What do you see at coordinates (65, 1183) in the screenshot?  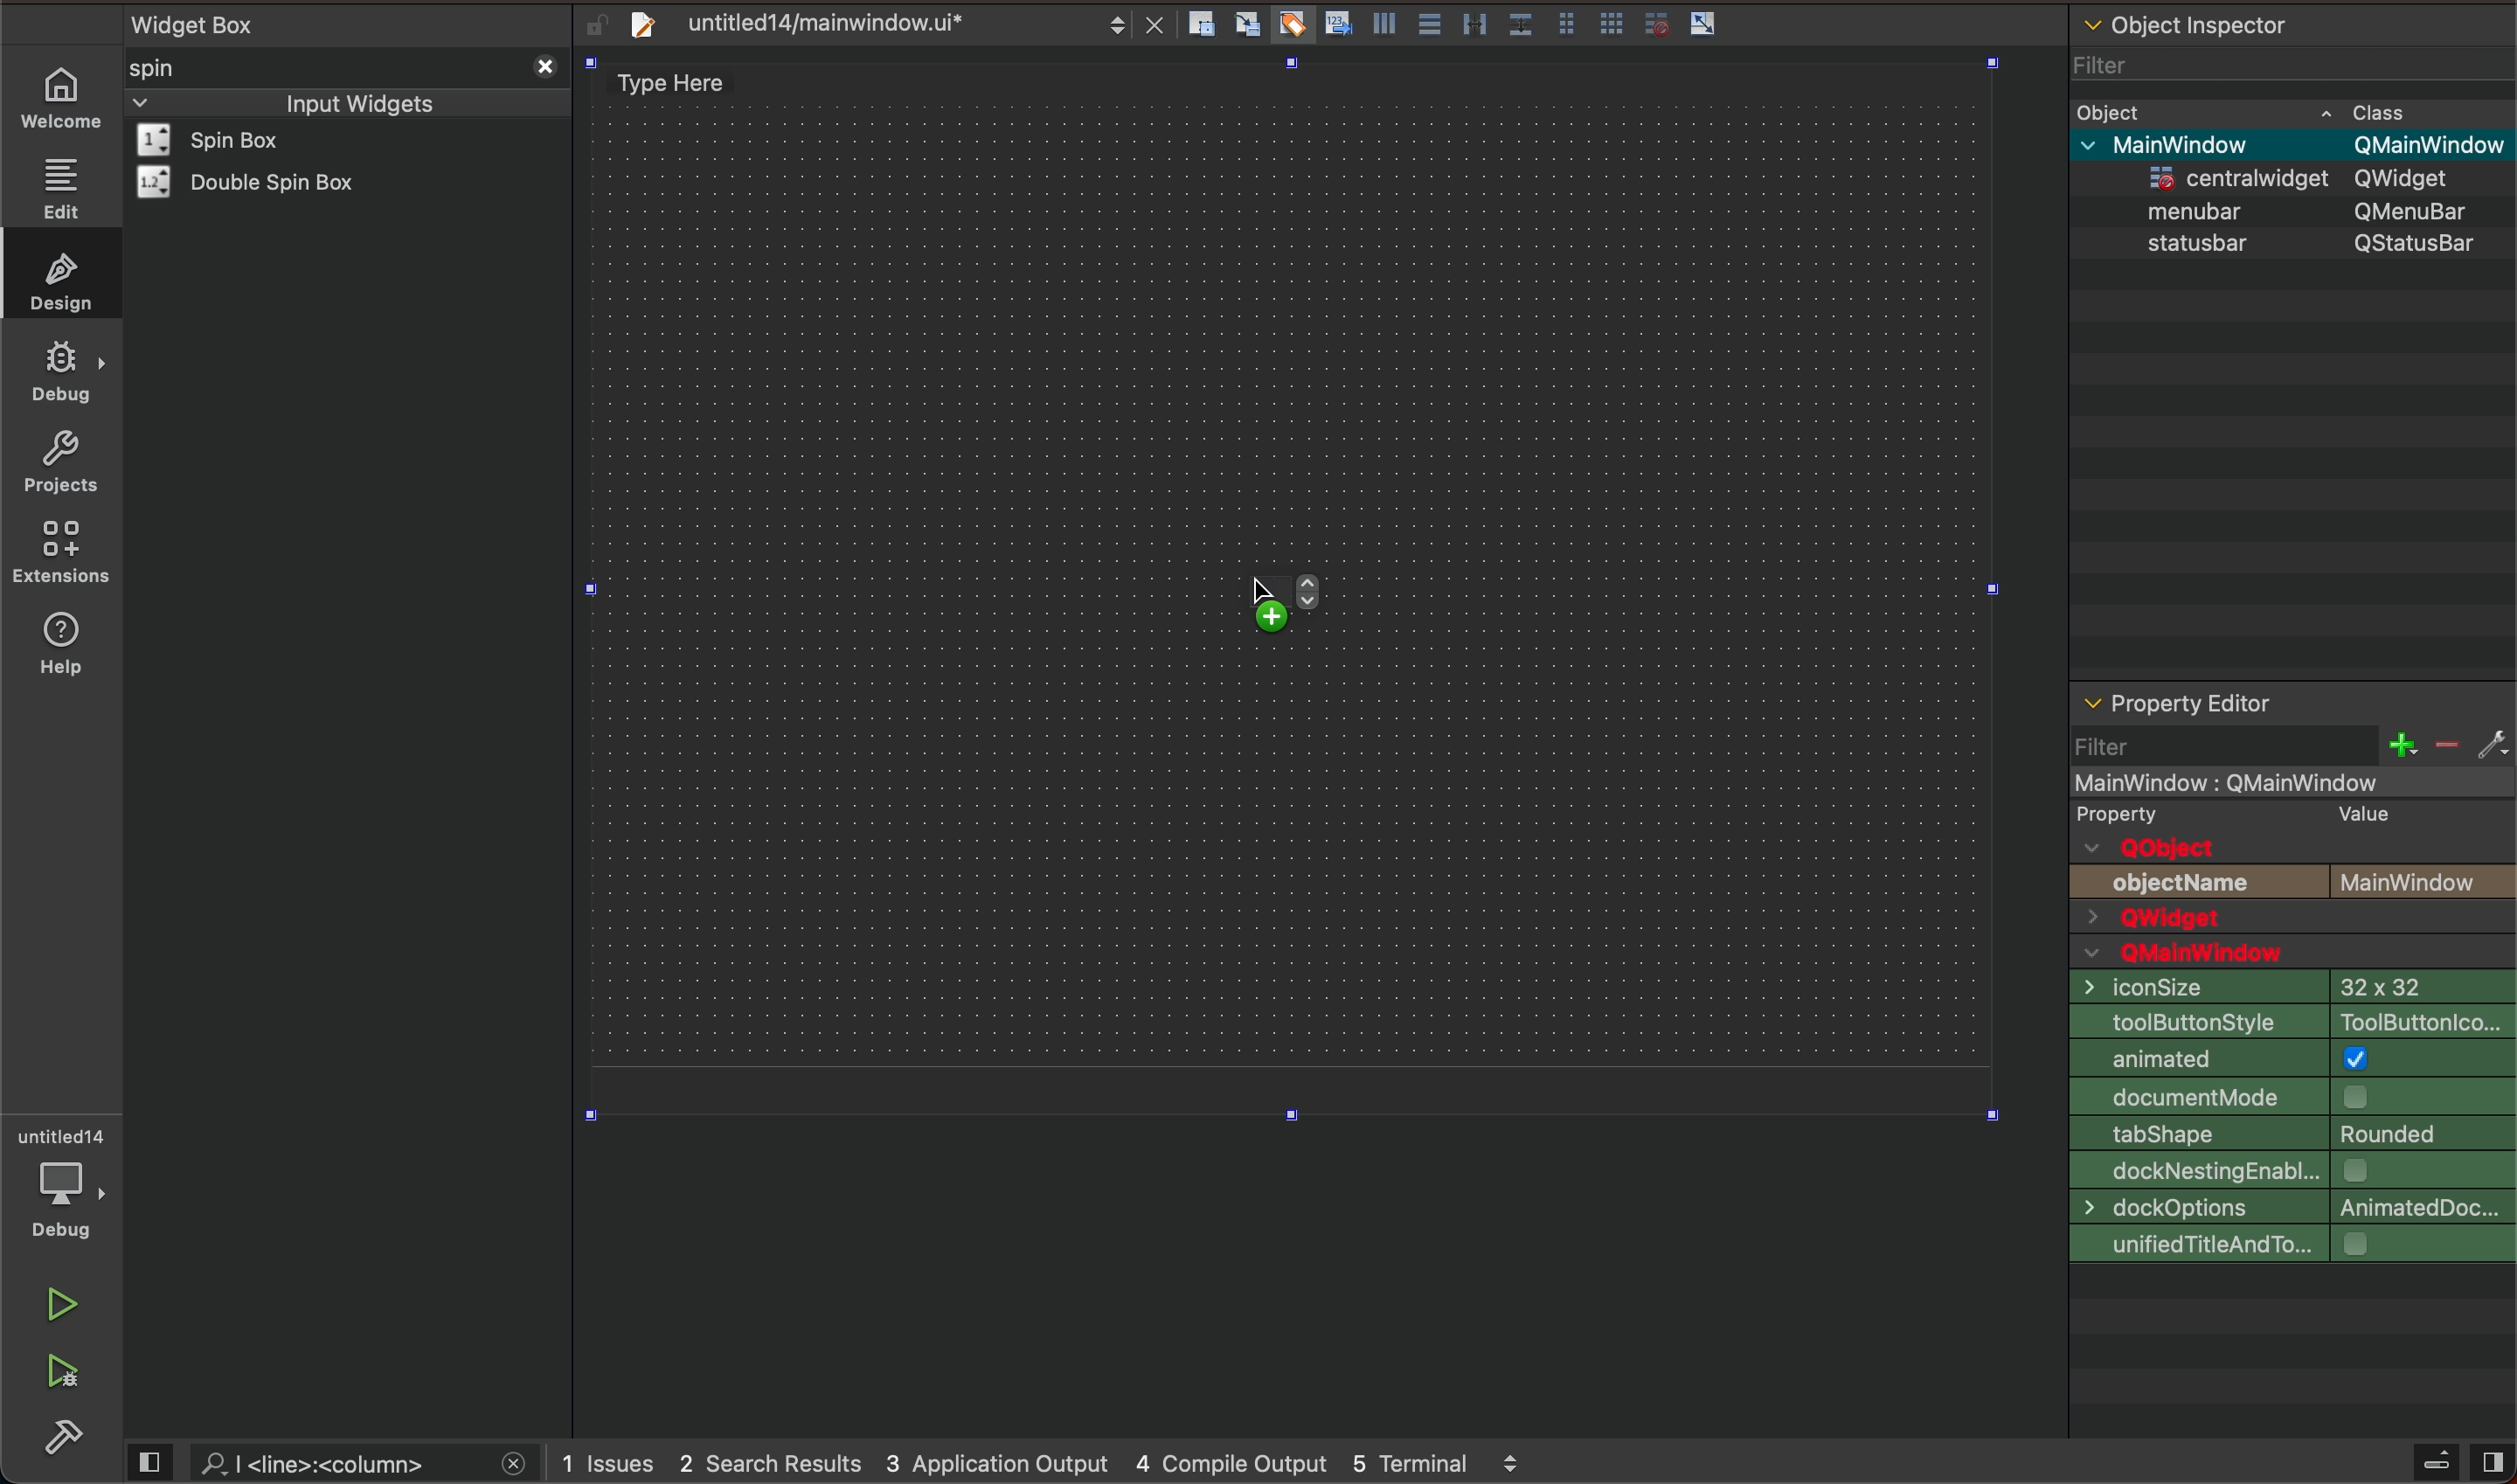 I see `debugger` at bounding box center [65, 1183].